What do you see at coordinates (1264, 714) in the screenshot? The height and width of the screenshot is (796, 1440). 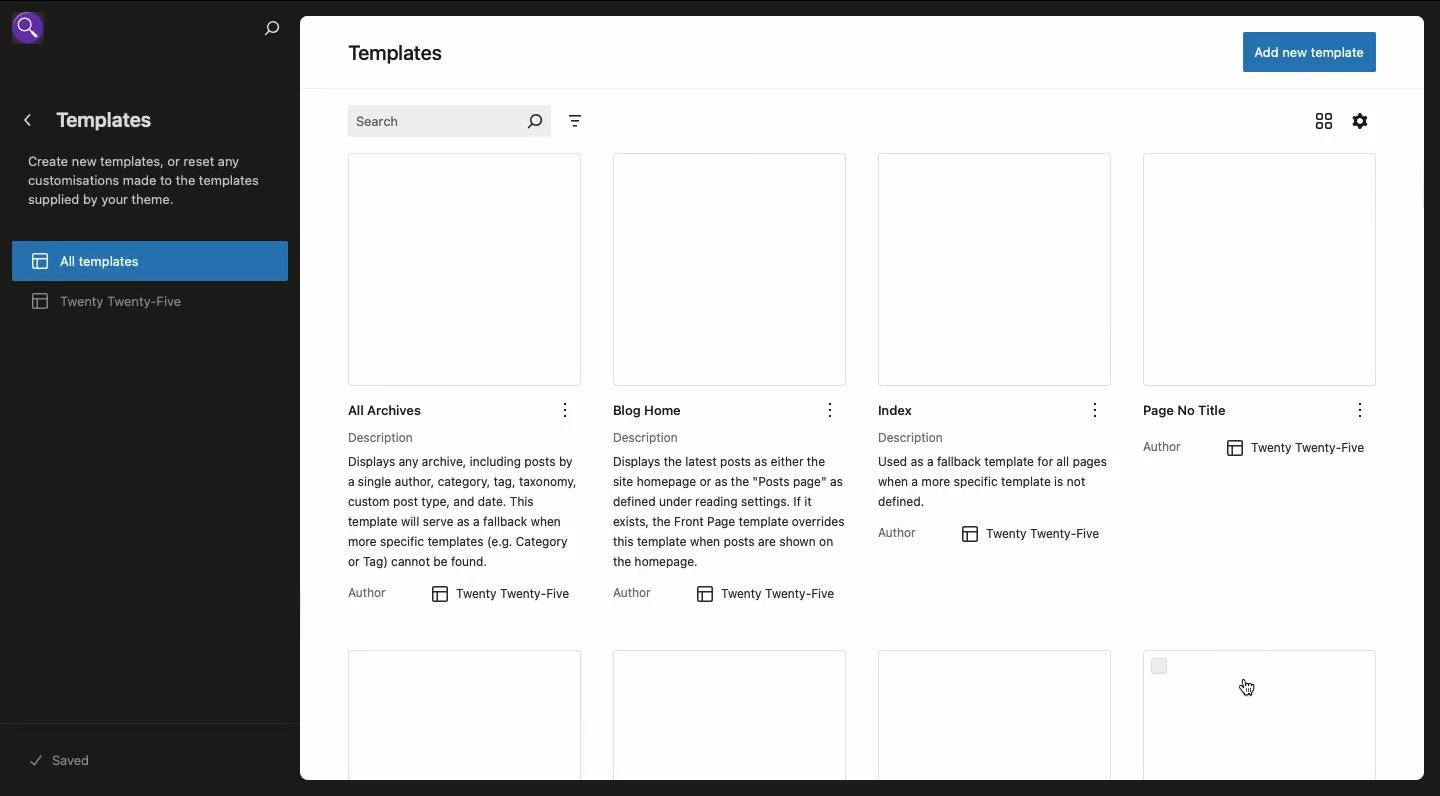 I see `Single Post` at bounding box center [1264, 714].